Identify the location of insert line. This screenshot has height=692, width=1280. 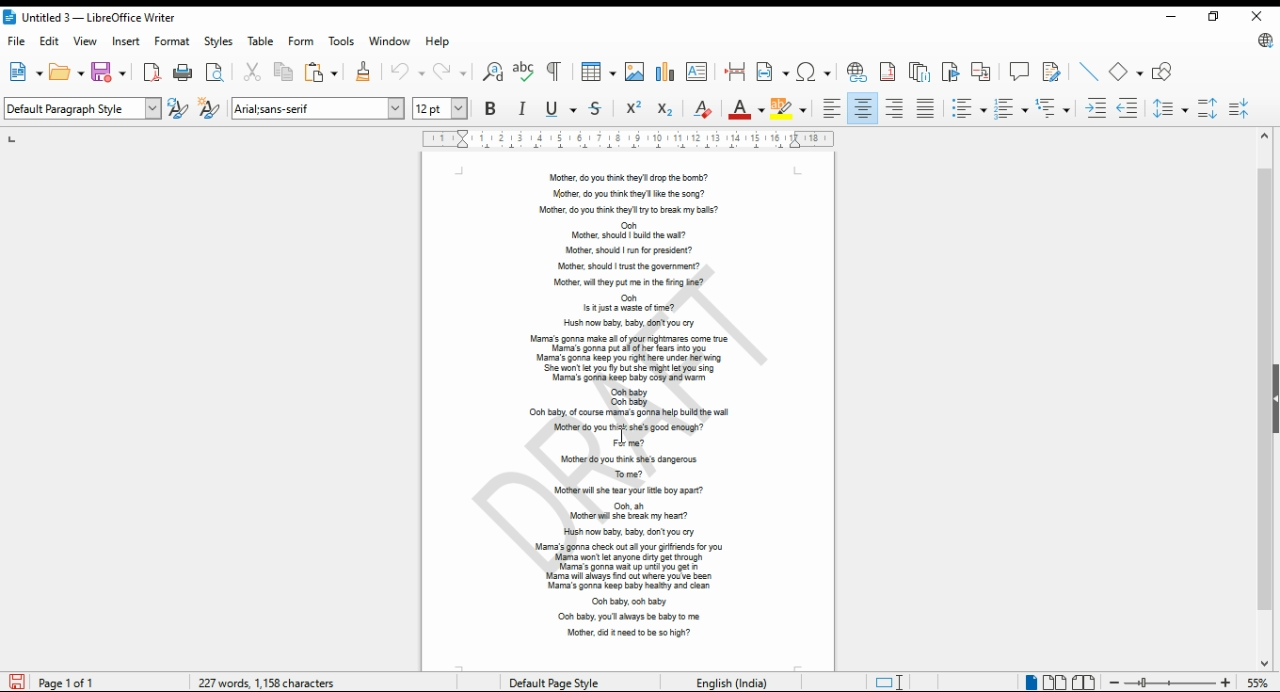
(1090, 72).